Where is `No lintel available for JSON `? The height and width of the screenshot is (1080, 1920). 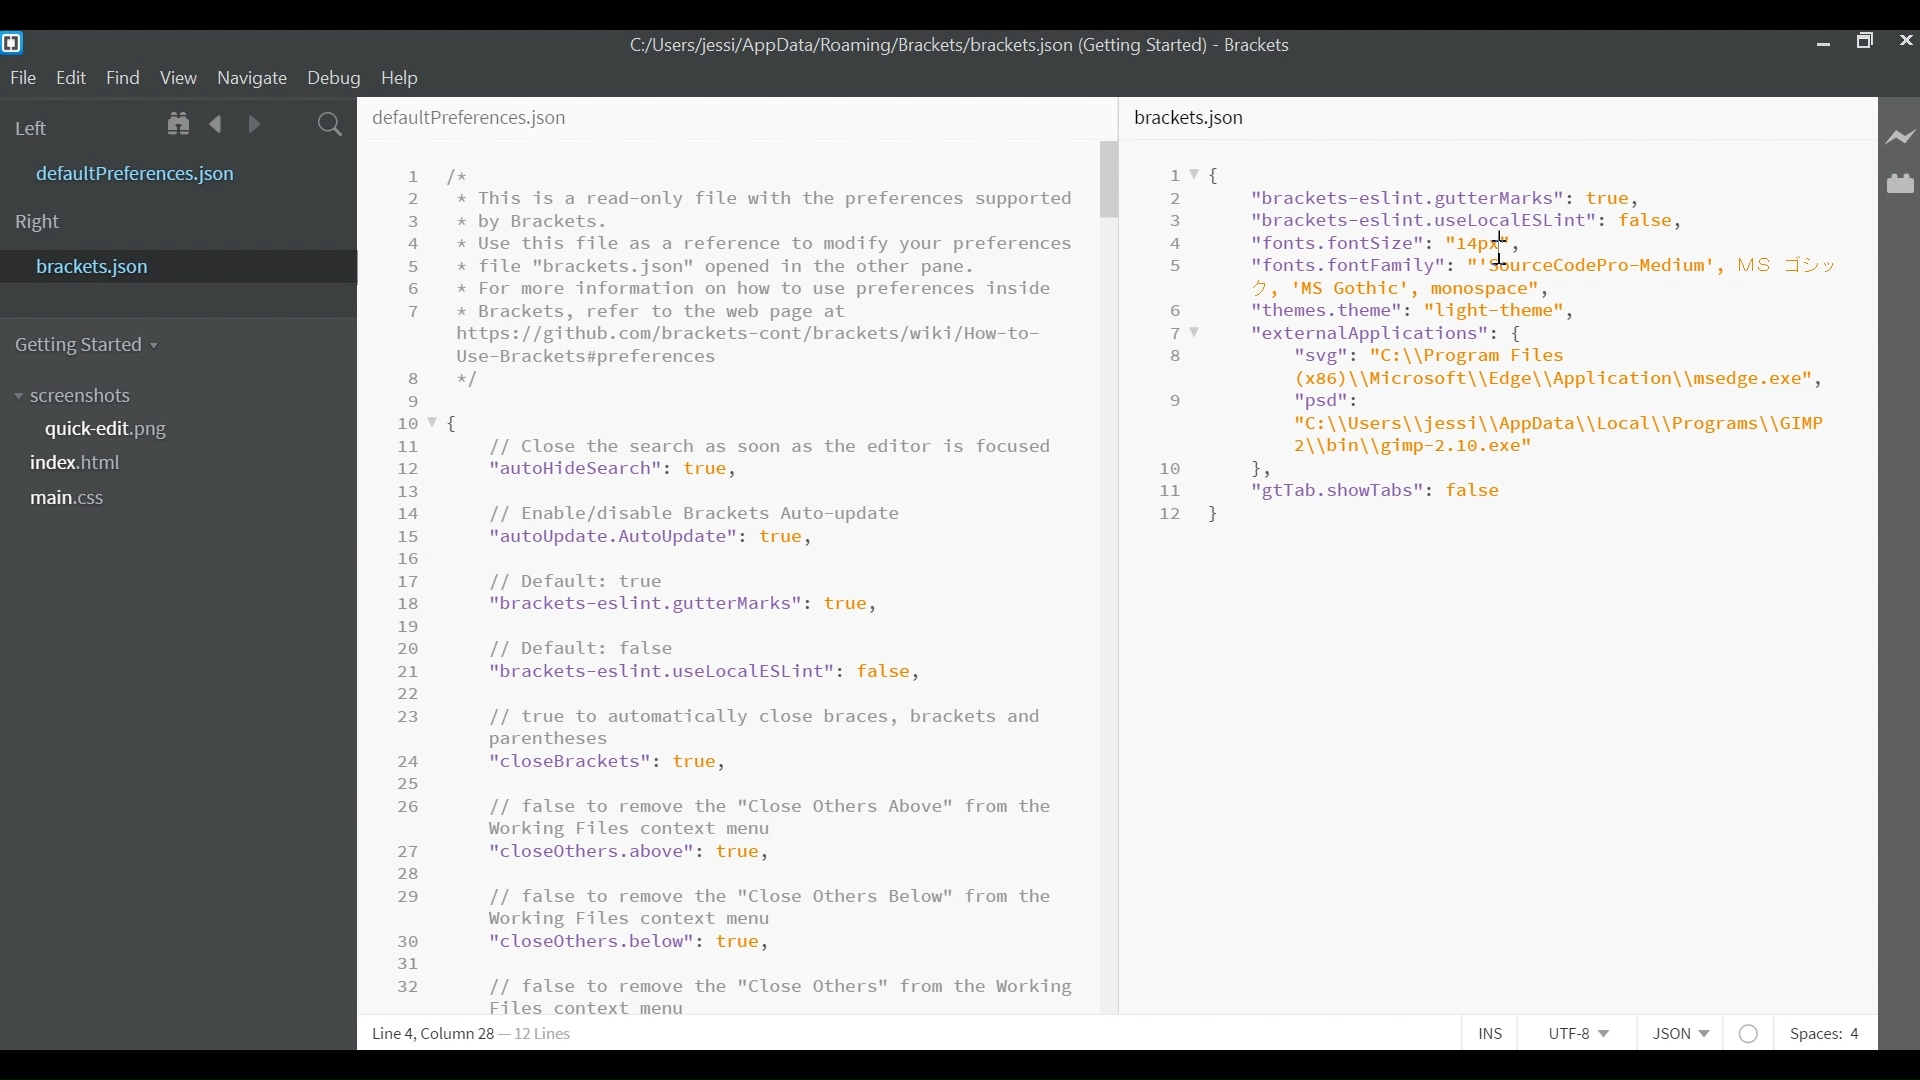
No lintel available for JSON  is located at coordinates (1750, 1030).